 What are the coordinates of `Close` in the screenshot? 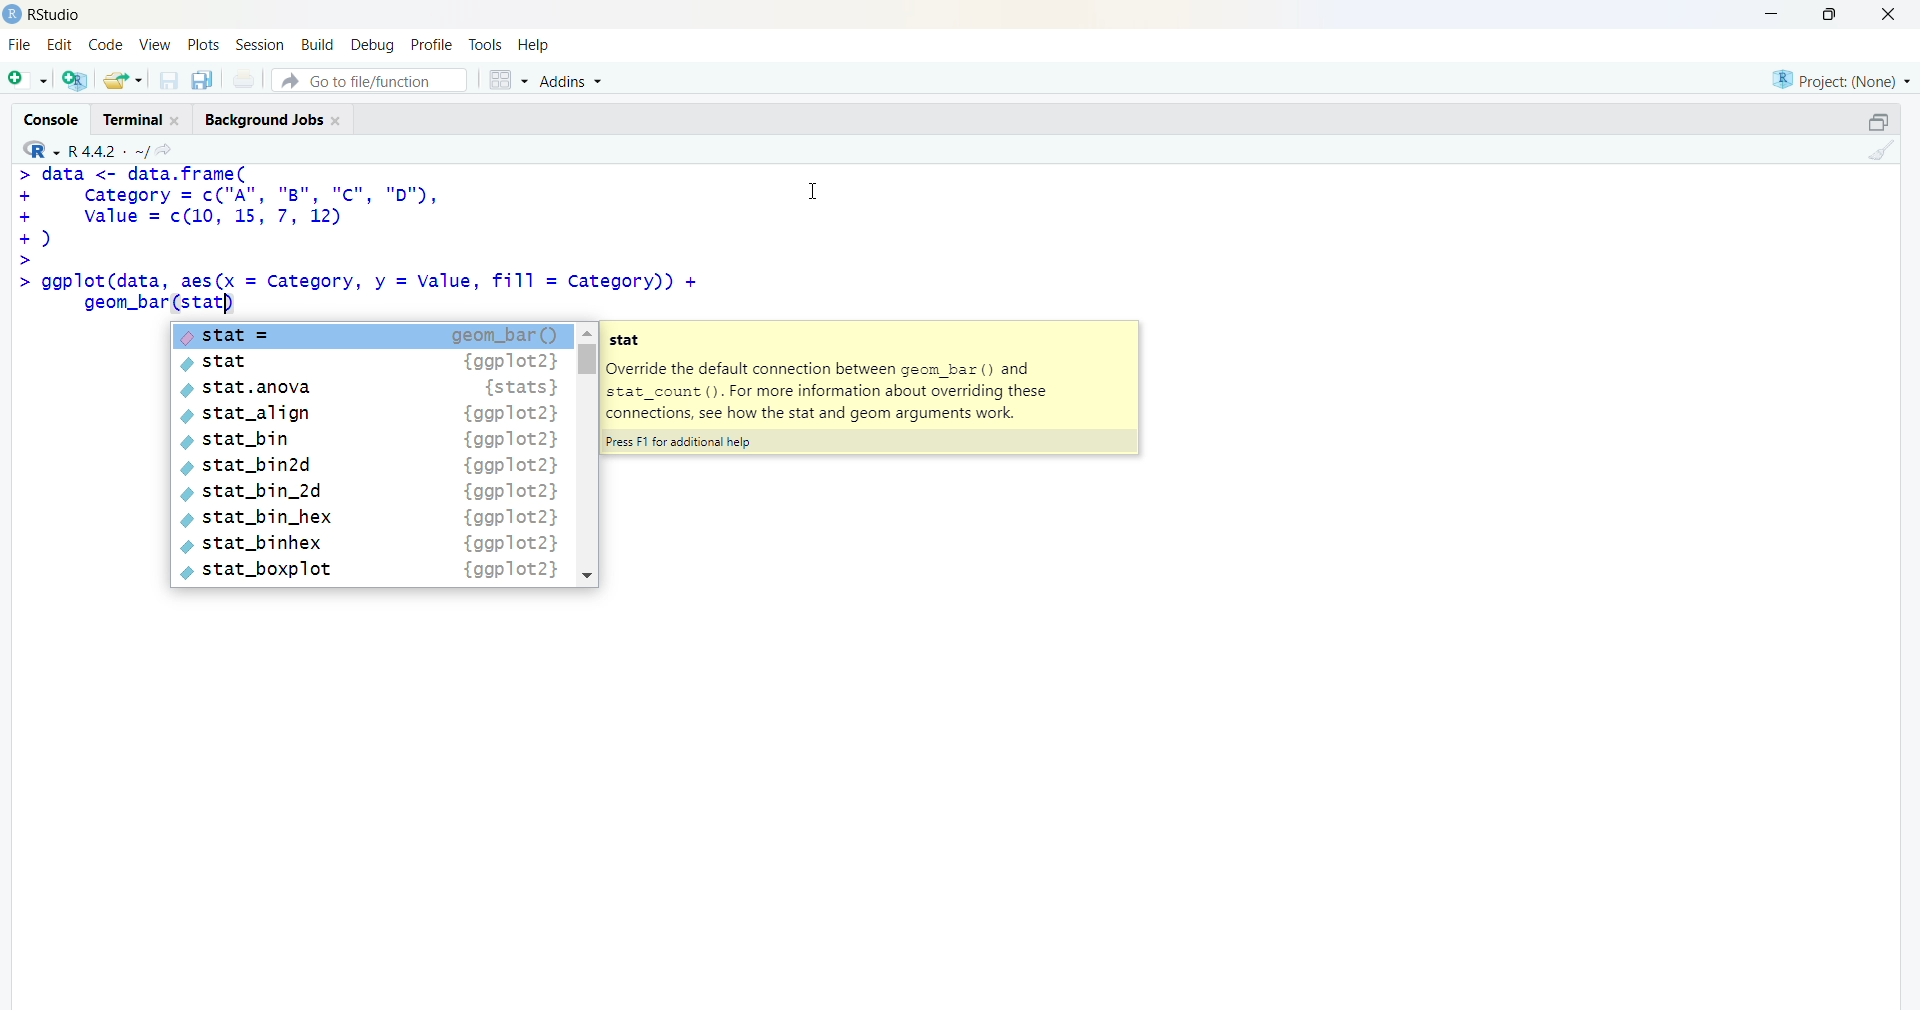 It's located at (1885, 14).